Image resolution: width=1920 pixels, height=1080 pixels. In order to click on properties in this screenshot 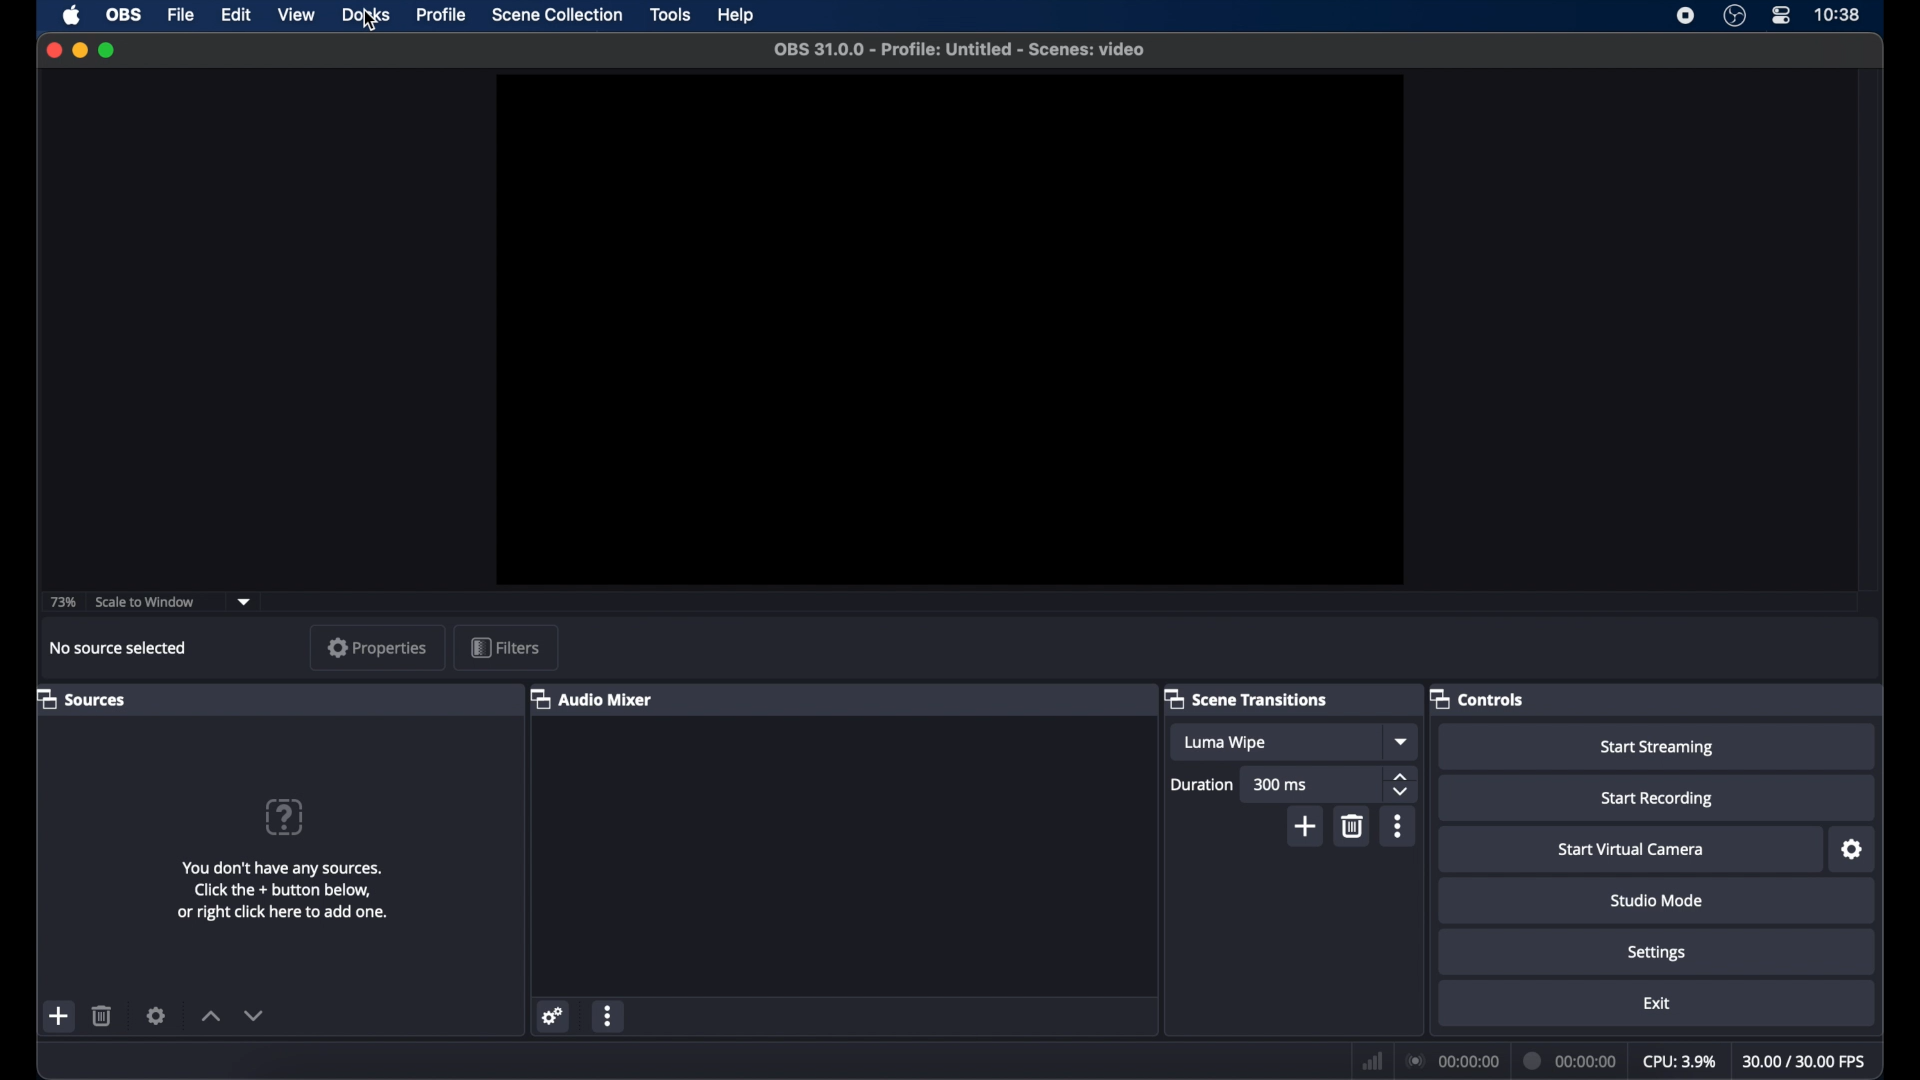, I will do `click(377, 647)`.